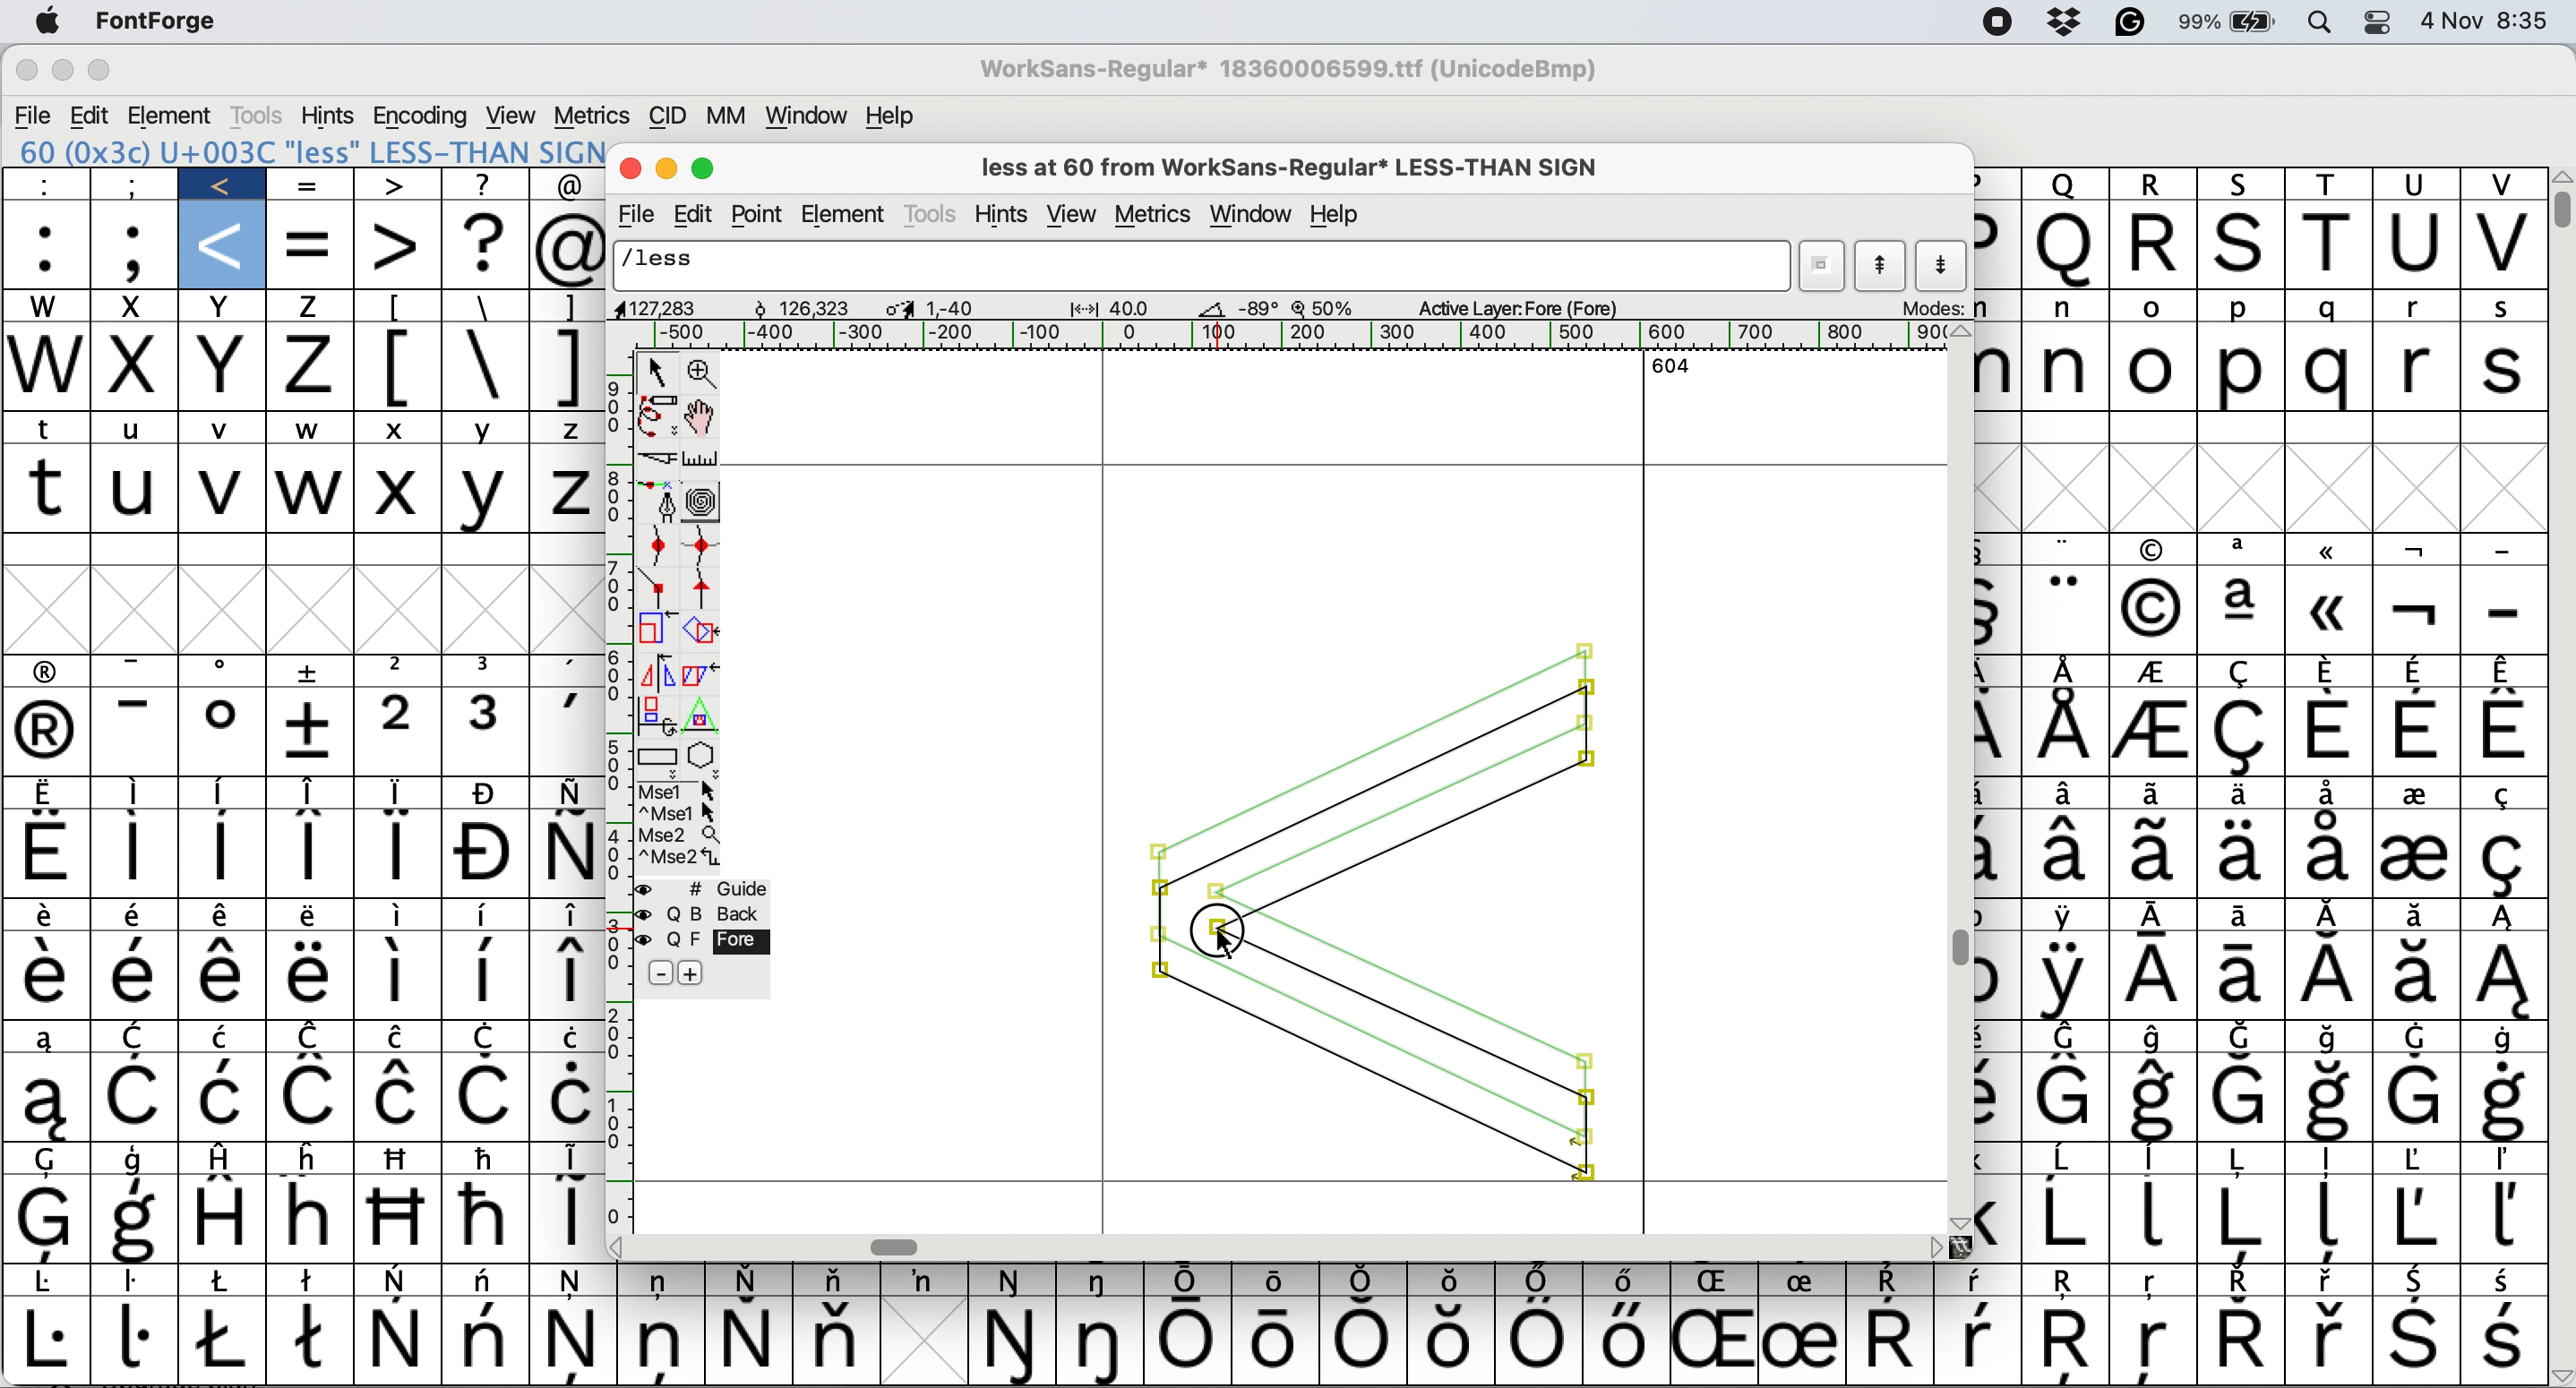 The height and width of the screenshot is (1388, 2576). What do you see at coordinates (1277, 1281) in the screenshot?
I see `Symbol` at bounding box center [1277, 1281].